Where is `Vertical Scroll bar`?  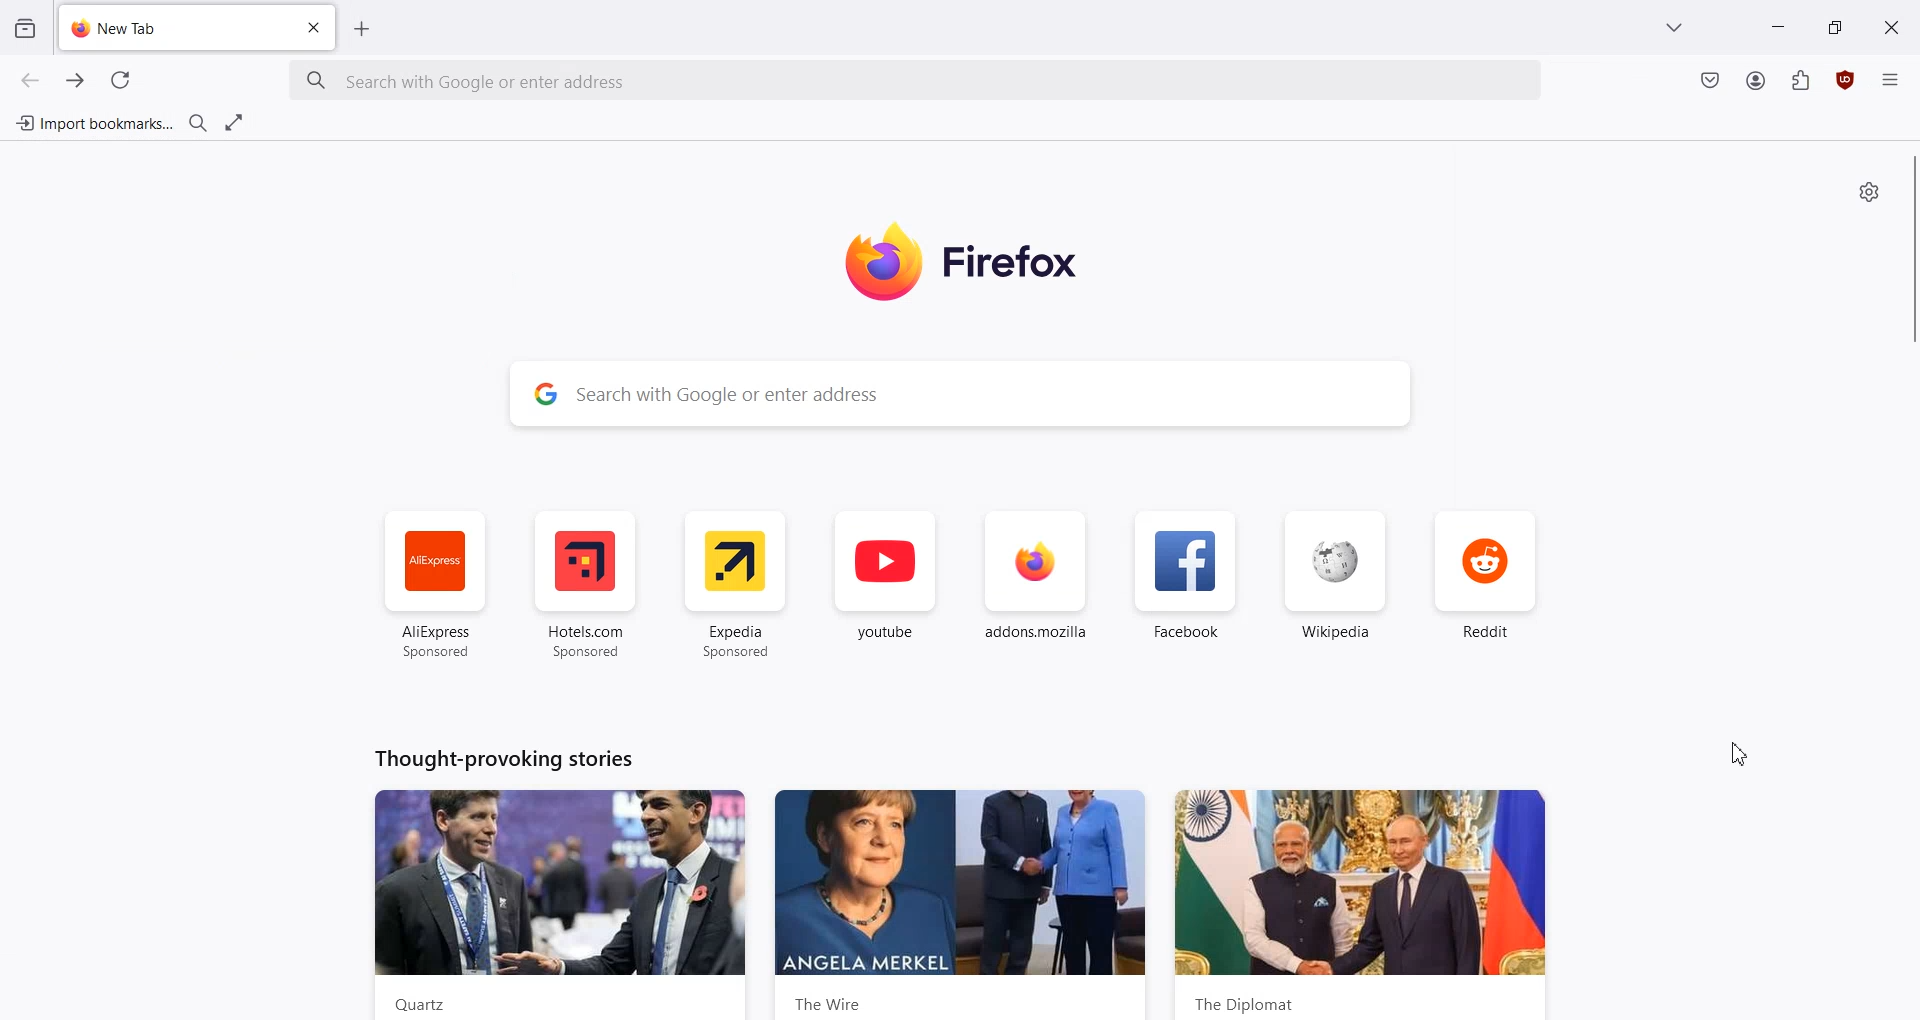
Vertical Scroll bar is located at coordinates (1908, 251).